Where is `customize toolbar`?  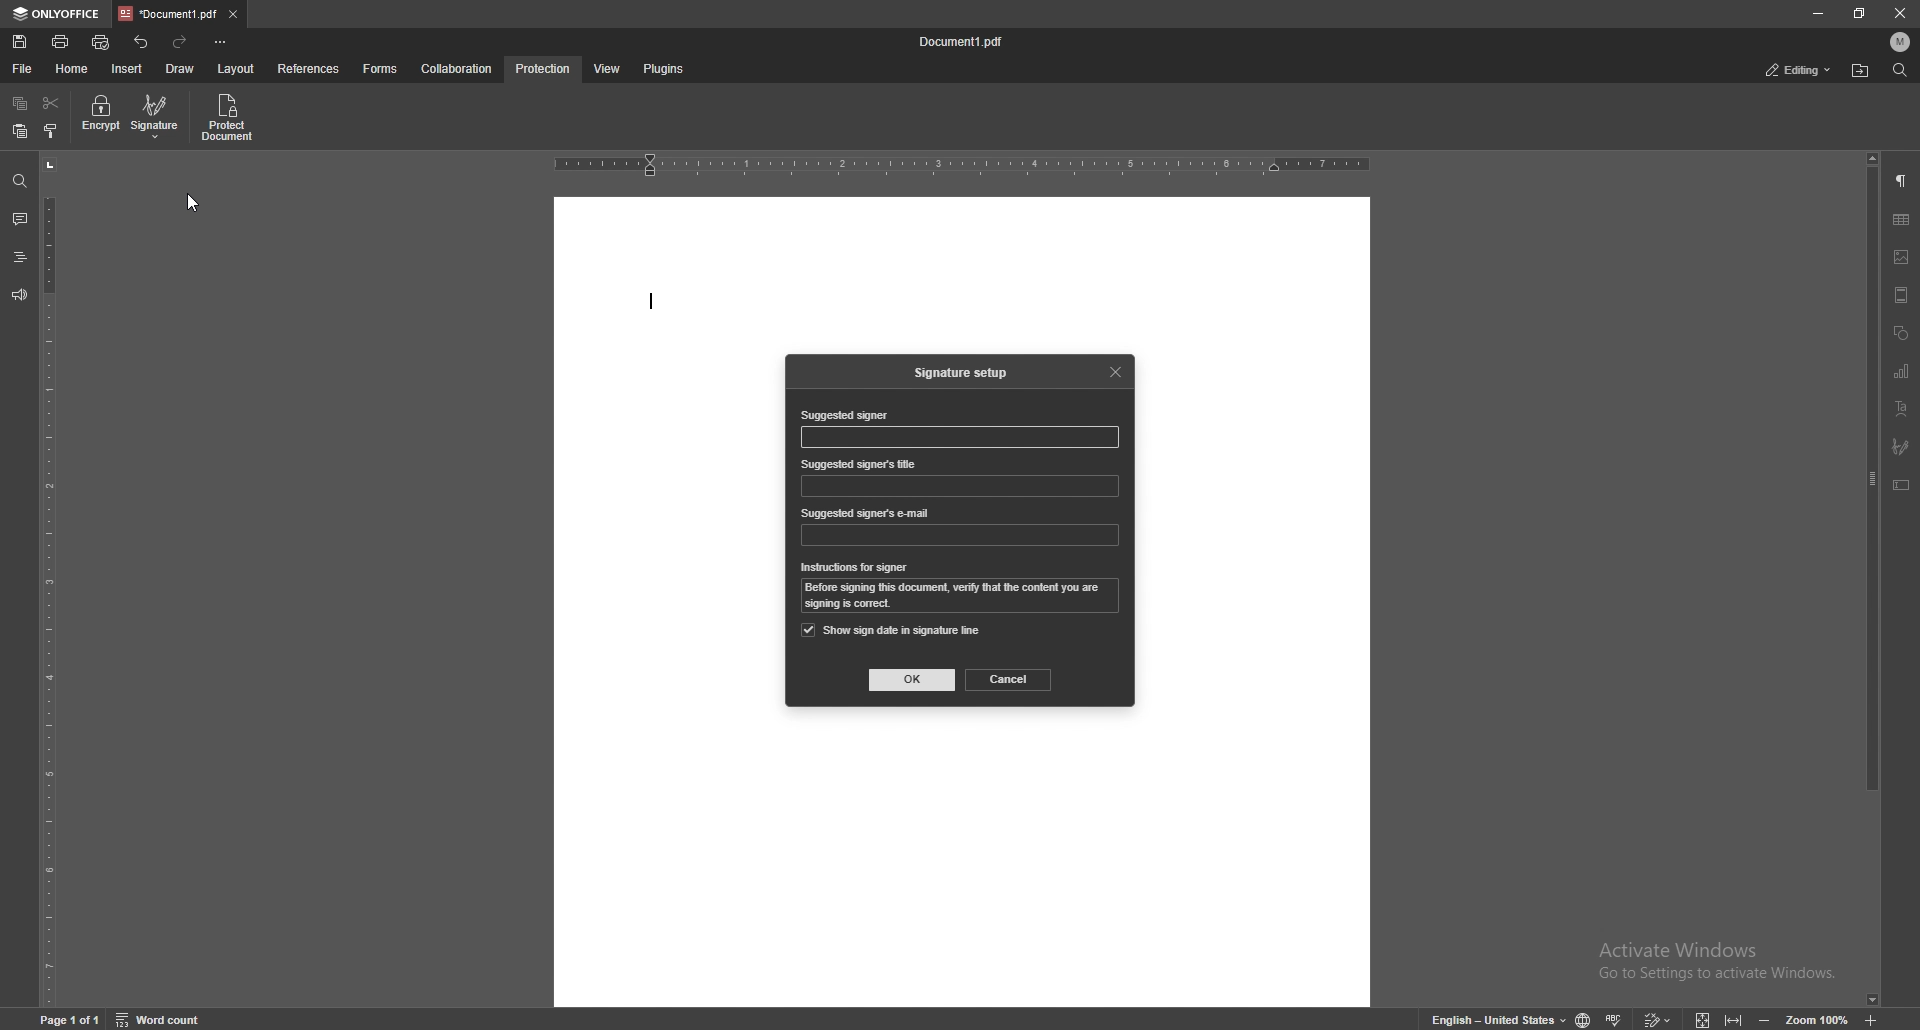 customize toolbar is located at coordinates (220, 41).